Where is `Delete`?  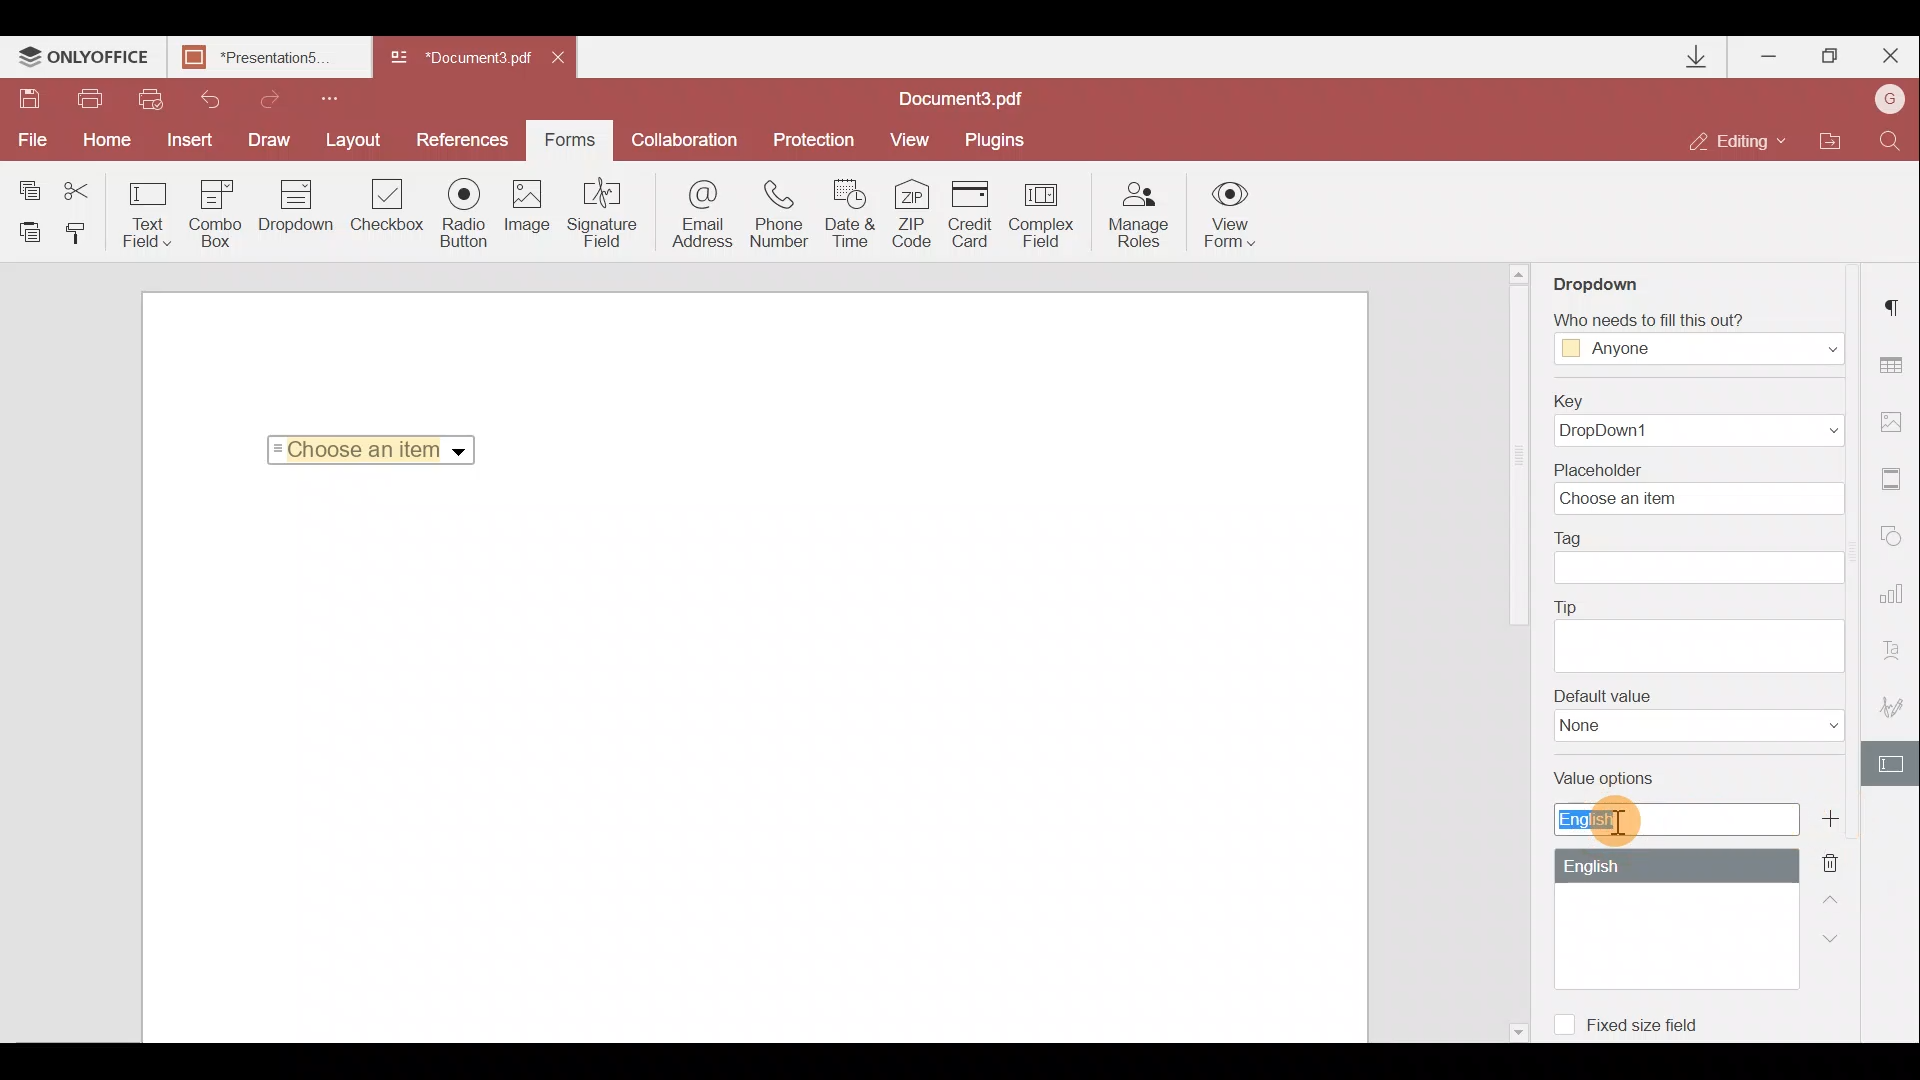
Delete is located at coordinates (1842, 861).